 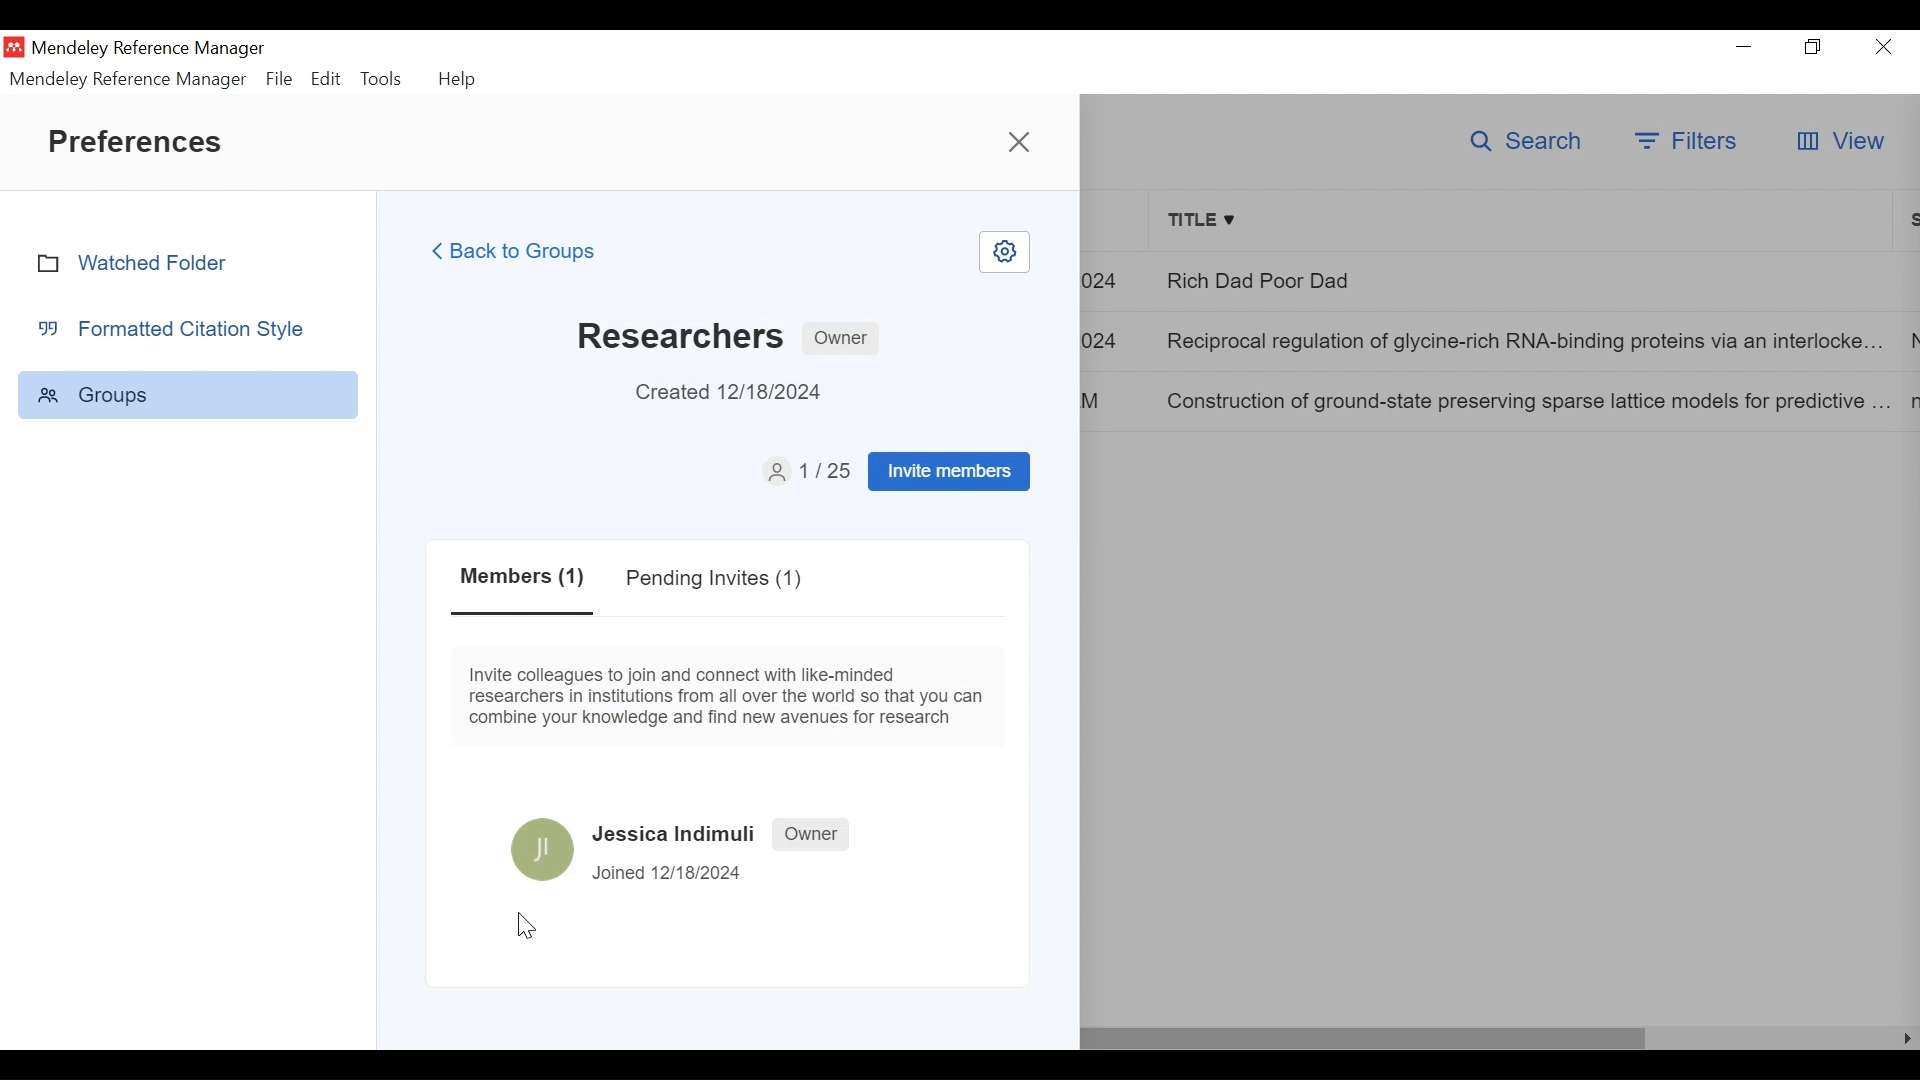 What do you see at coordinates (460, 79) in the screenshot?
I see `Help` at bounding box center [460, 79].